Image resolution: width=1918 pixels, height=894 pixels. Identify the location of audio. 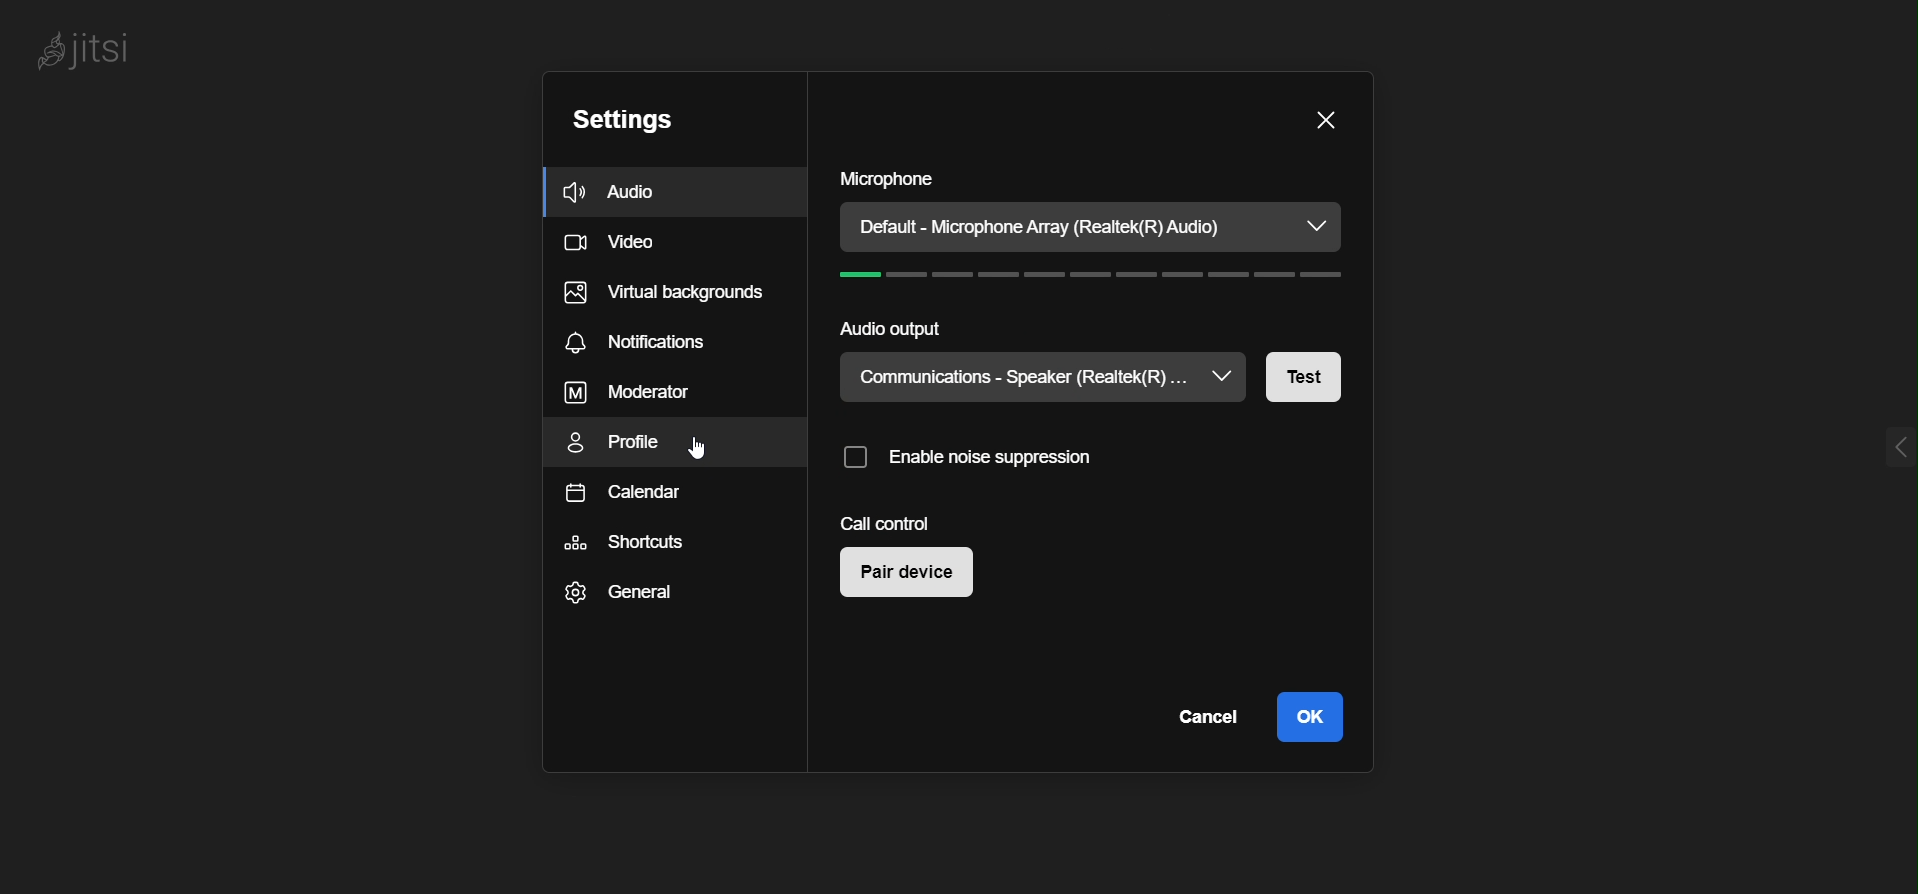
(636, 192).